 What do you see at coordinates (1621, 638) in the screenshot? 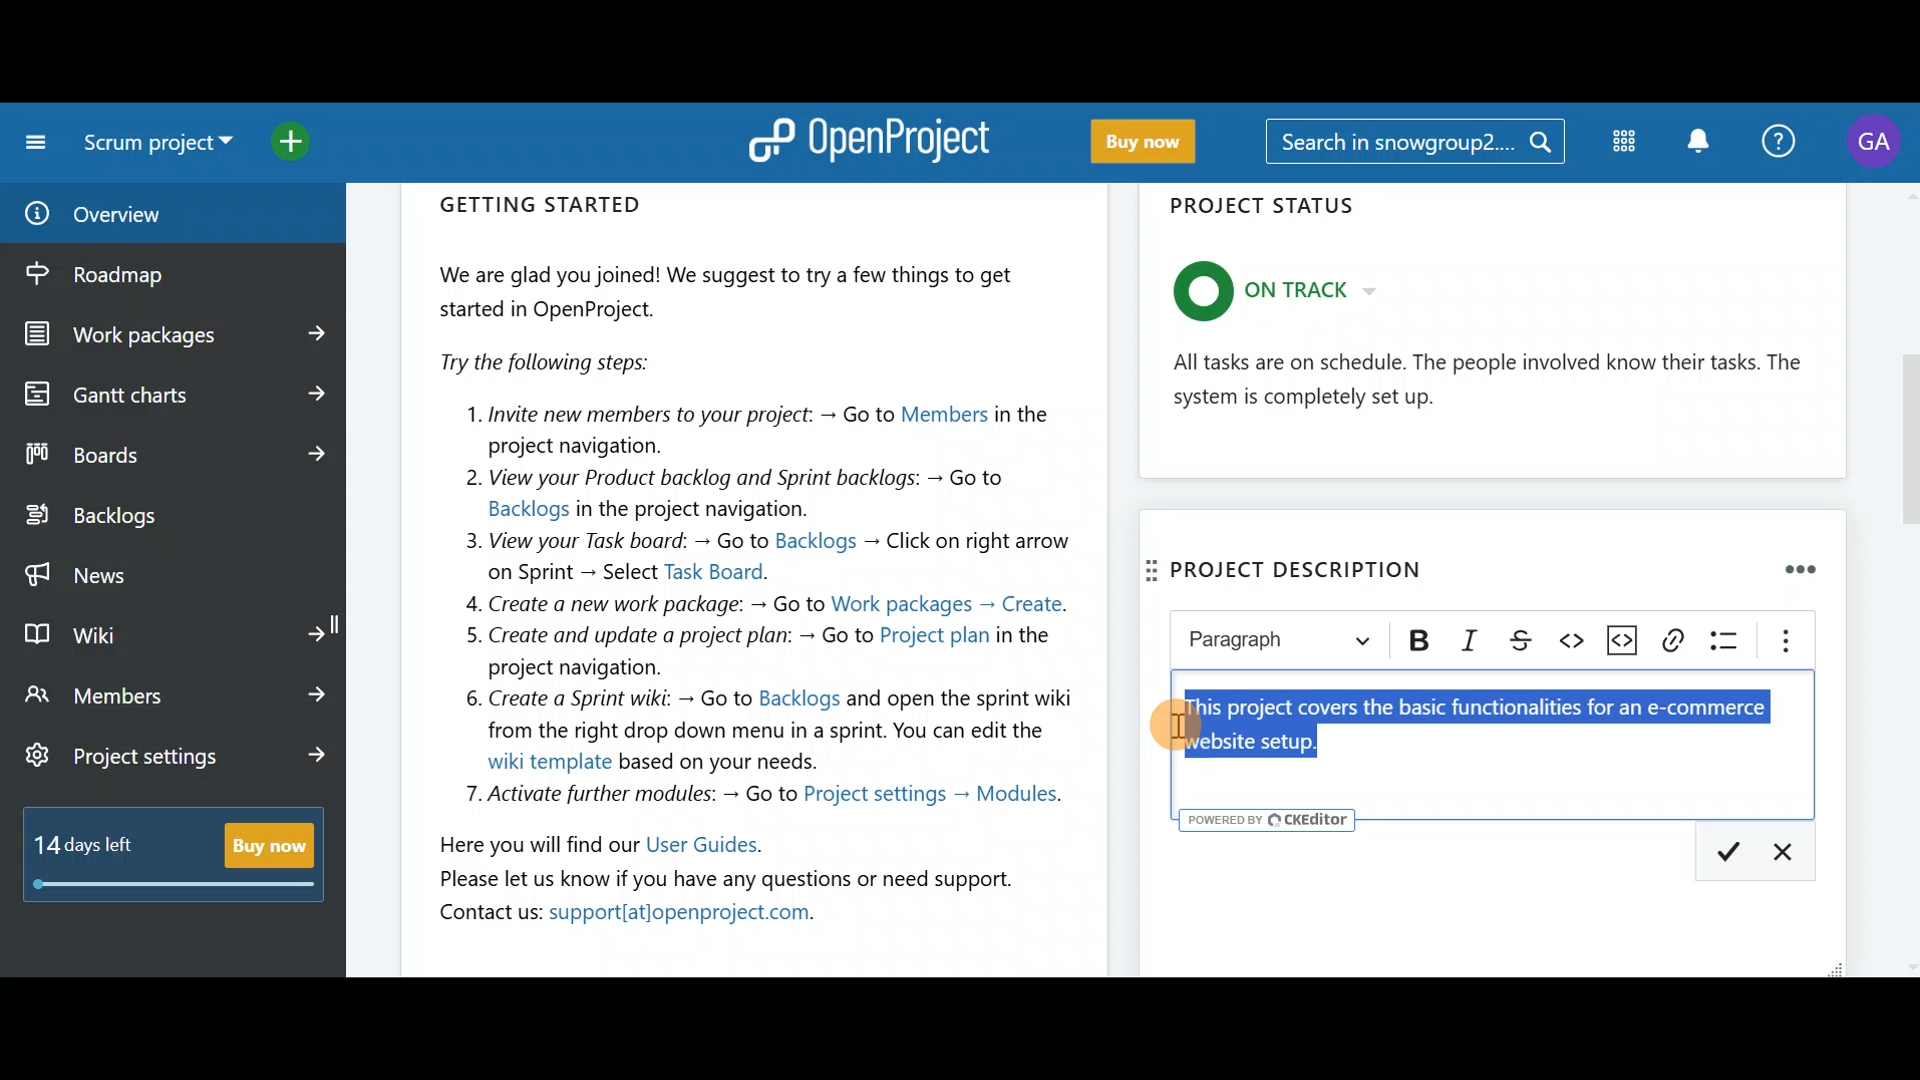
I see `Insert code snippet` at bounding box center [1621, 638].